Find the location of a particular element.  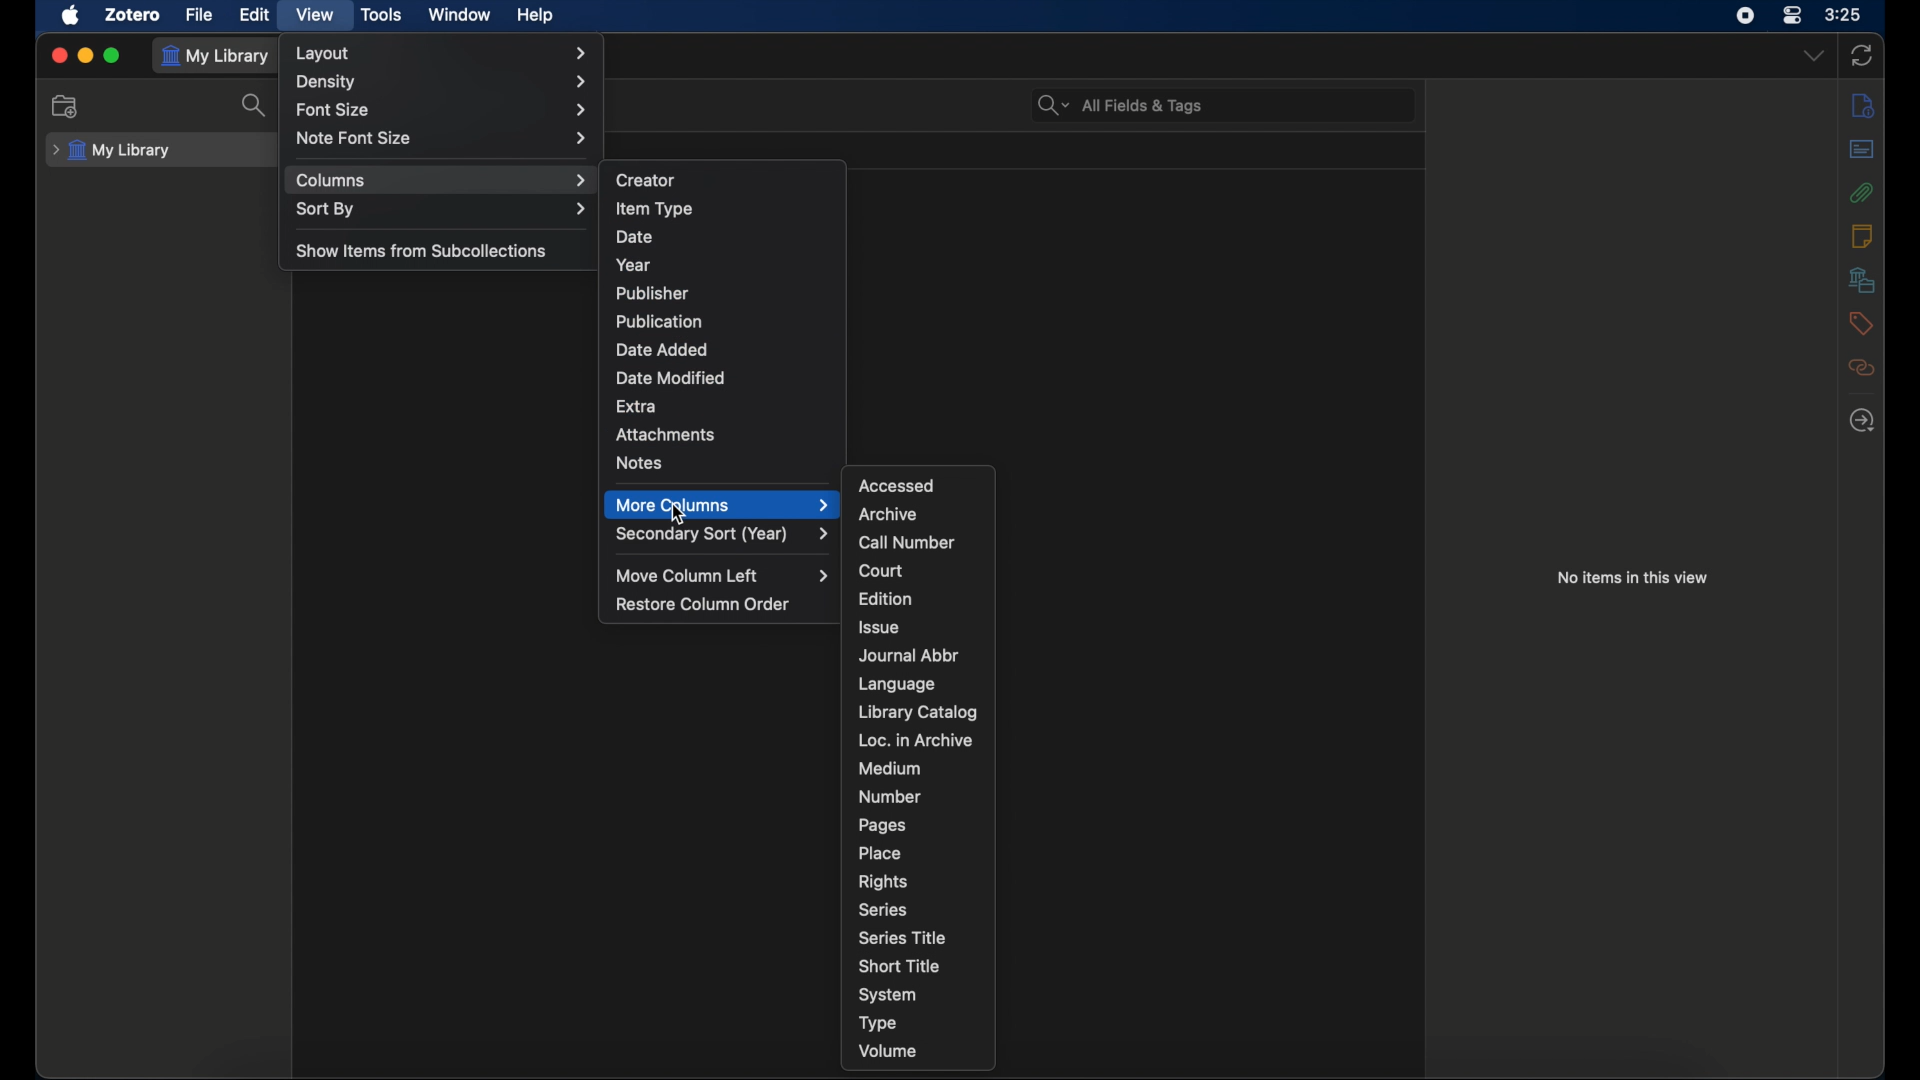

date modified is located at coordinates (671, 377).